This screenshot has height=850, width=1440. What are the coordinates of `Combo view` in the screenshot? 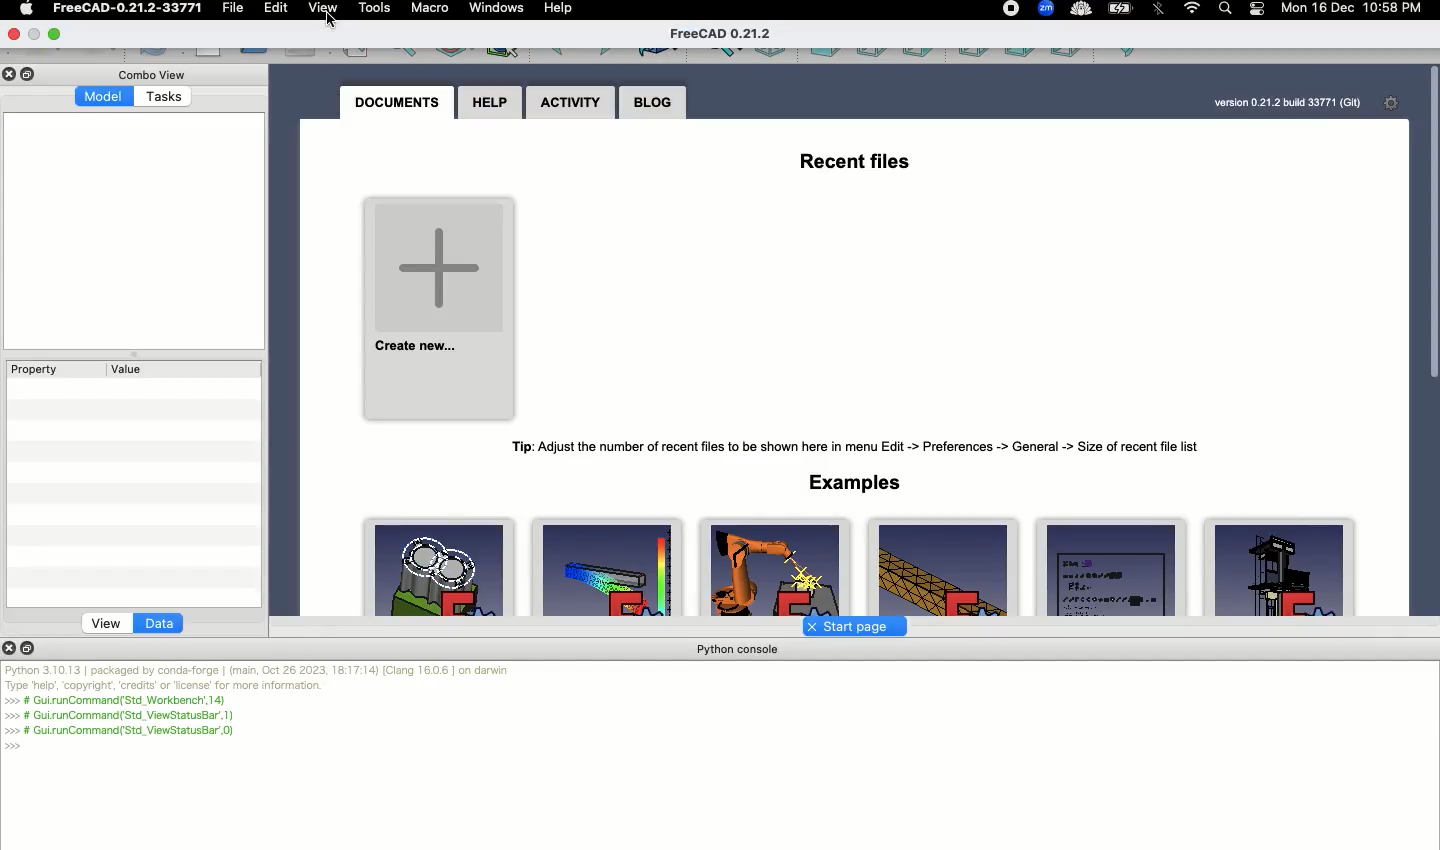 It's located at (158, 74).